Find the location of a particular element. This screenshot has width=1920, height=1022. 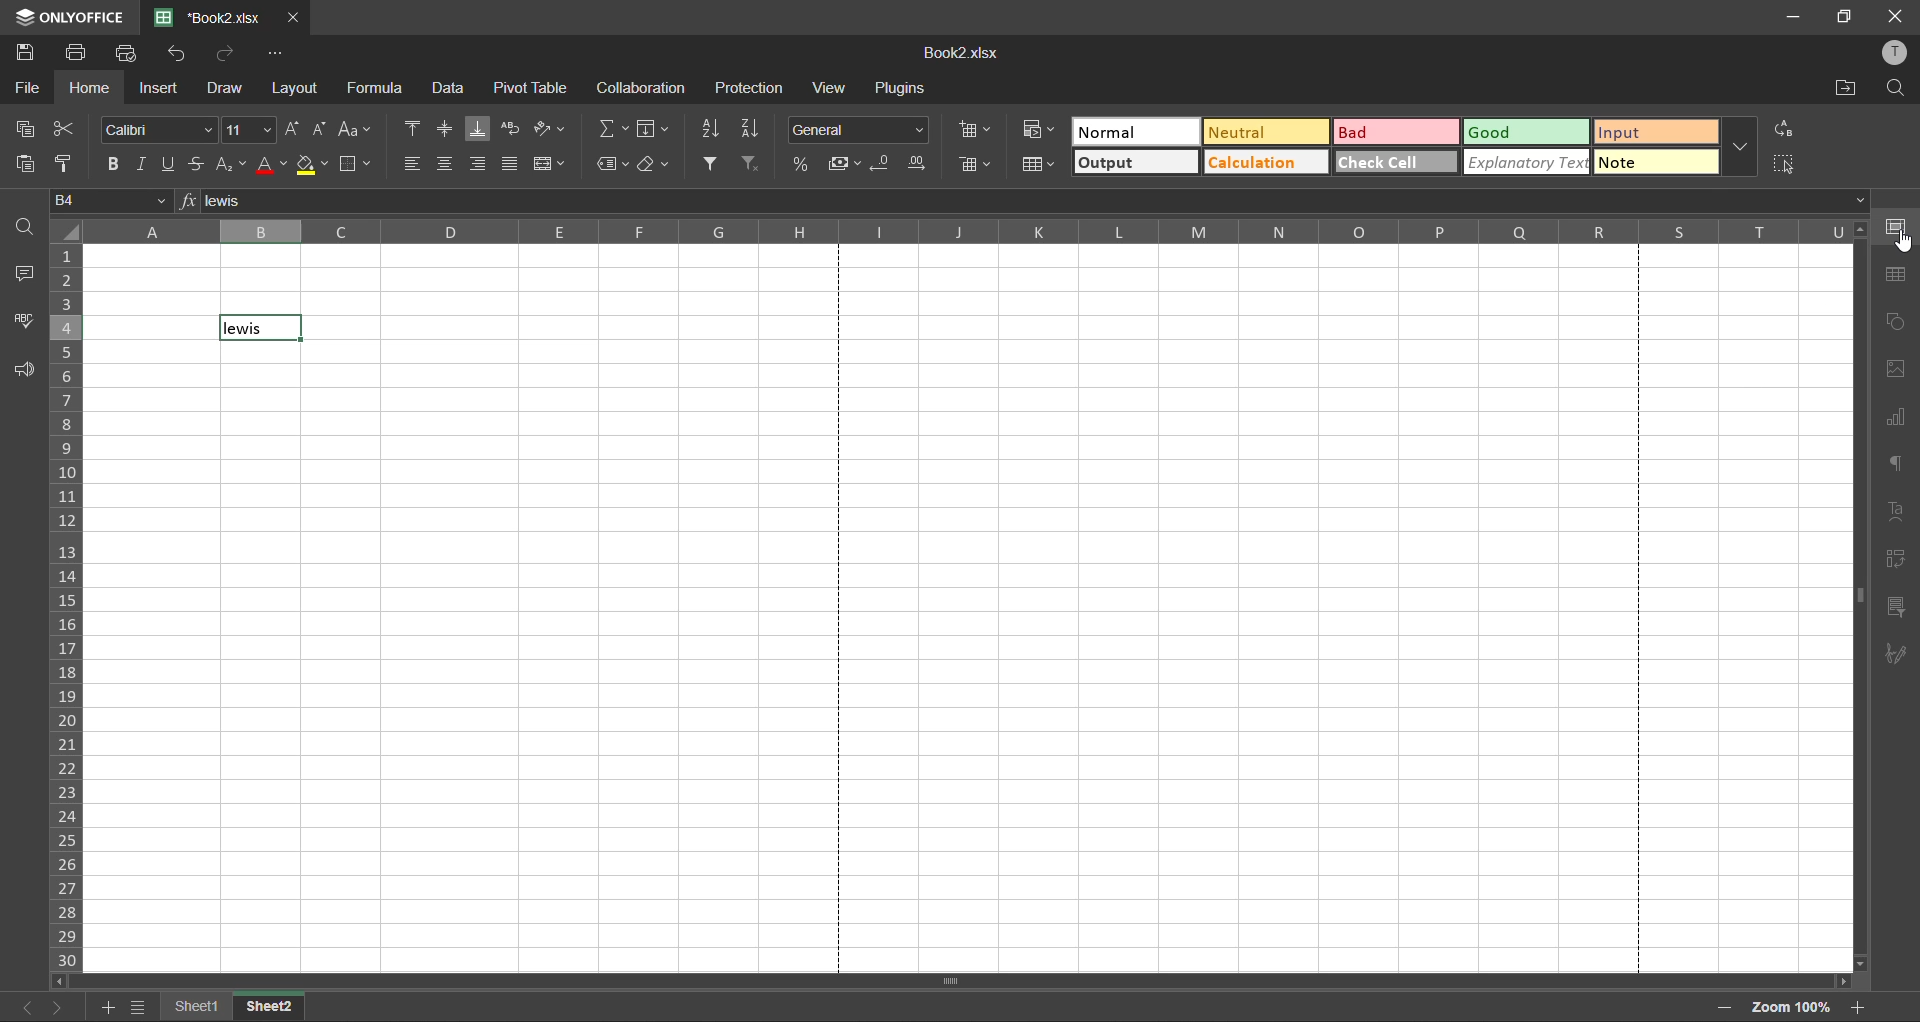

comments is located at coordinates (28, 277).